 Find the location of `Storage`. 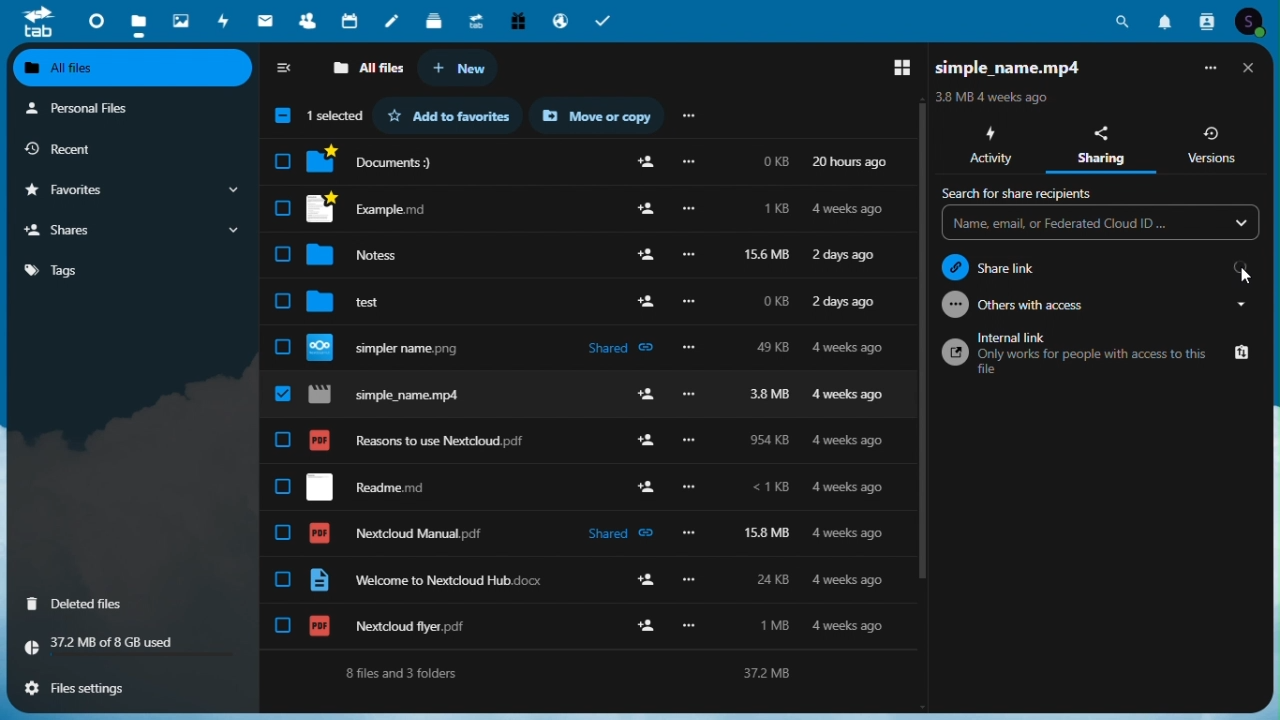

Storage is located at coordinates (135, 646).